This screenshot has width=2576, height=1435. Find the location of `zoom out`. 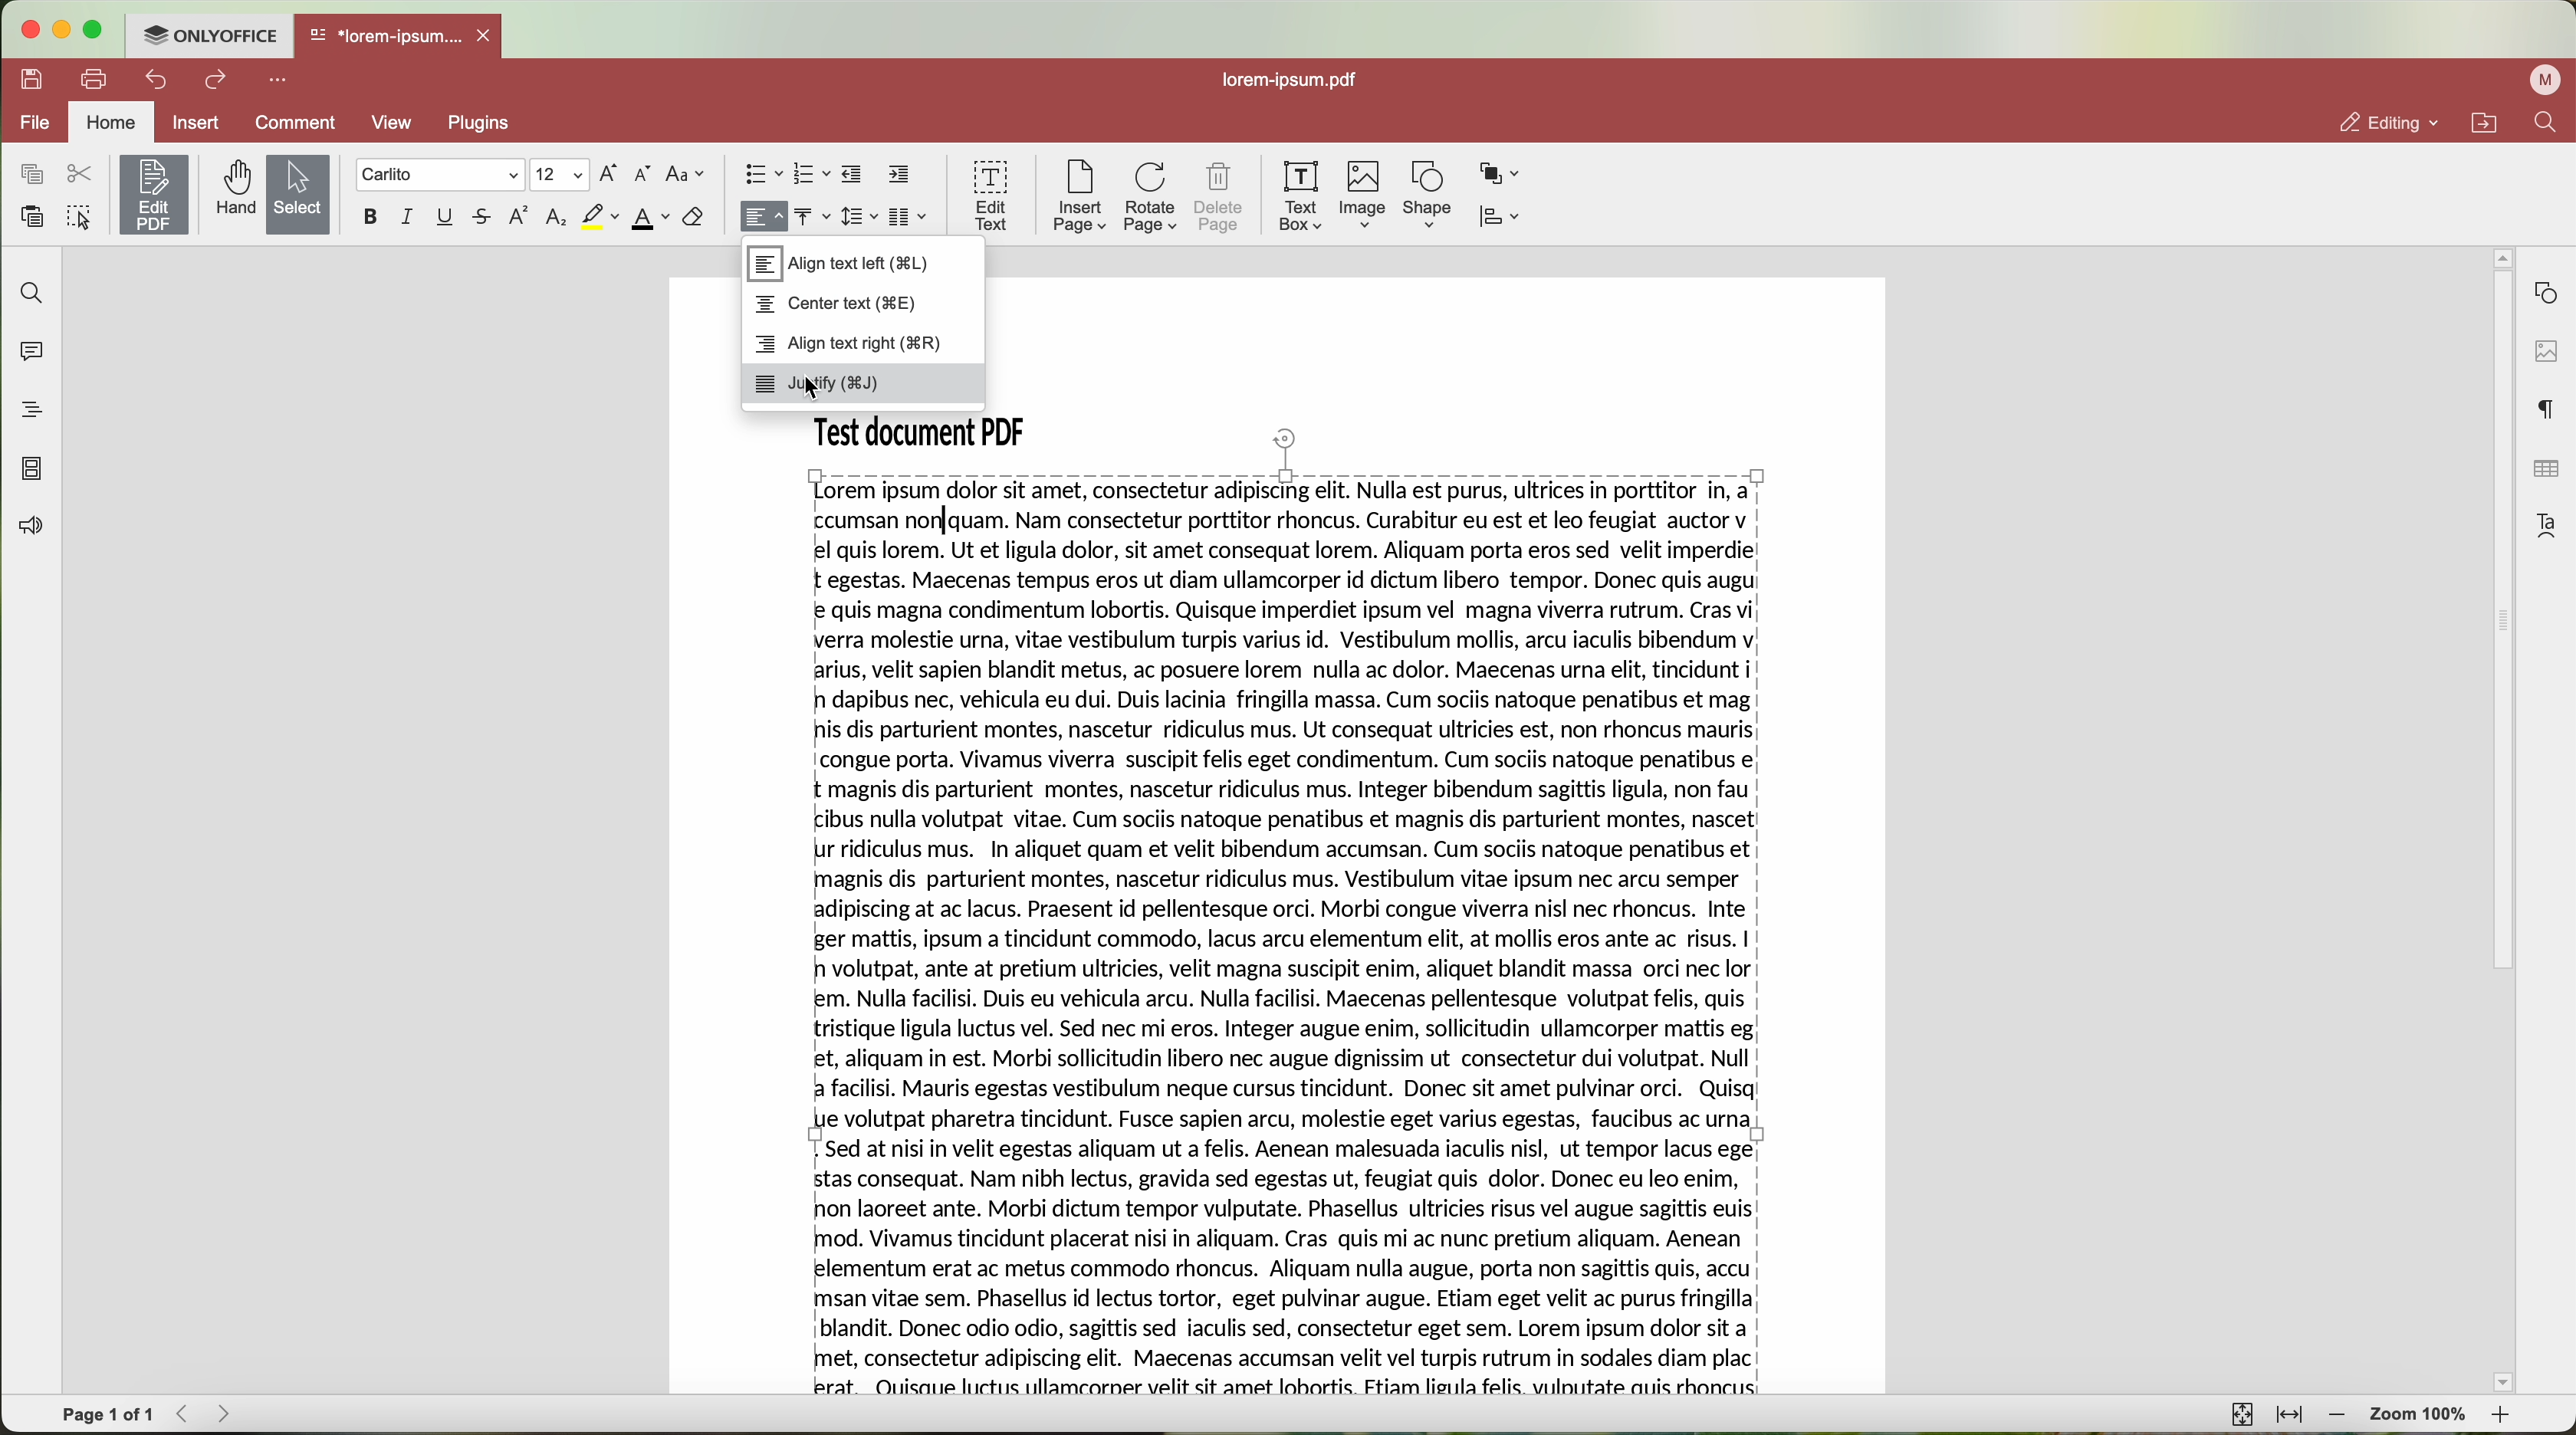

zoom out is located at coordinates (2334, 1415).